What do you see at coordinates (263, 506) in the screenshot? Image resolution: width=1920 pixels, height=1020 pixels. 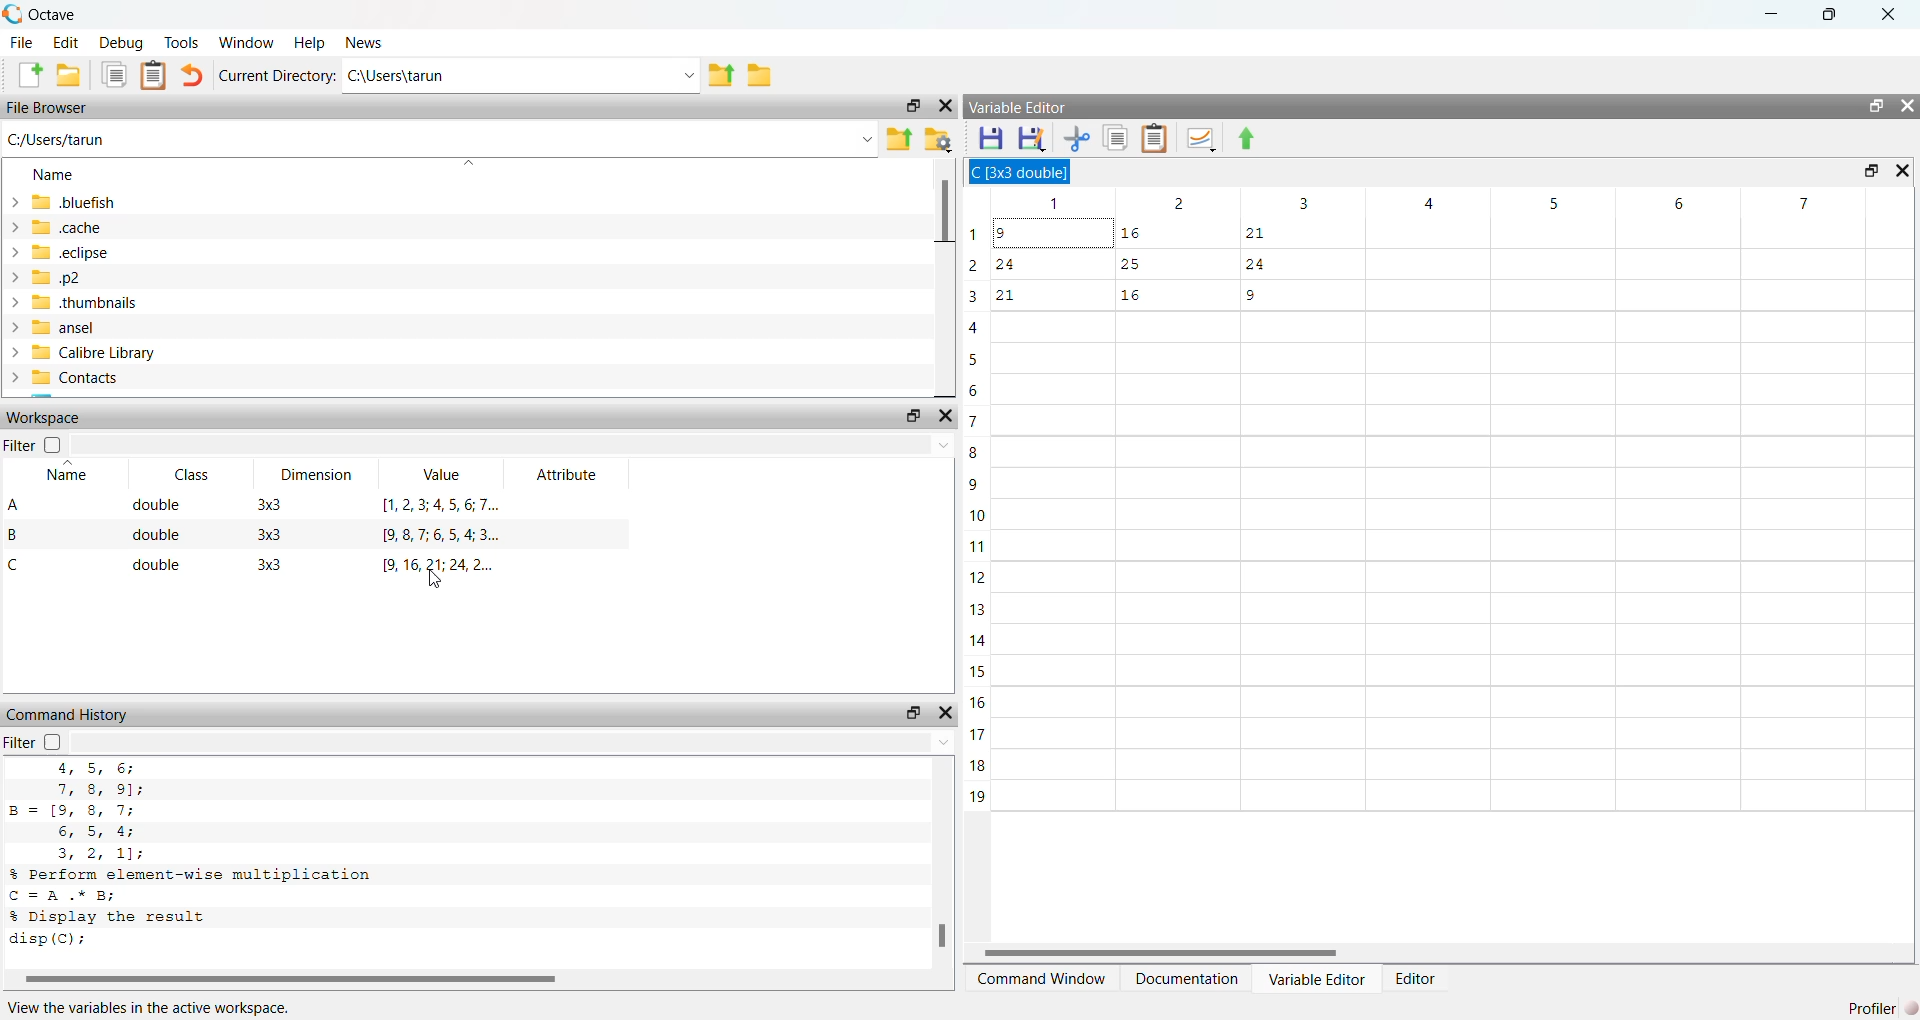 I see `A double 33 1,2,3;4567..` at bounding box center [263, 506].